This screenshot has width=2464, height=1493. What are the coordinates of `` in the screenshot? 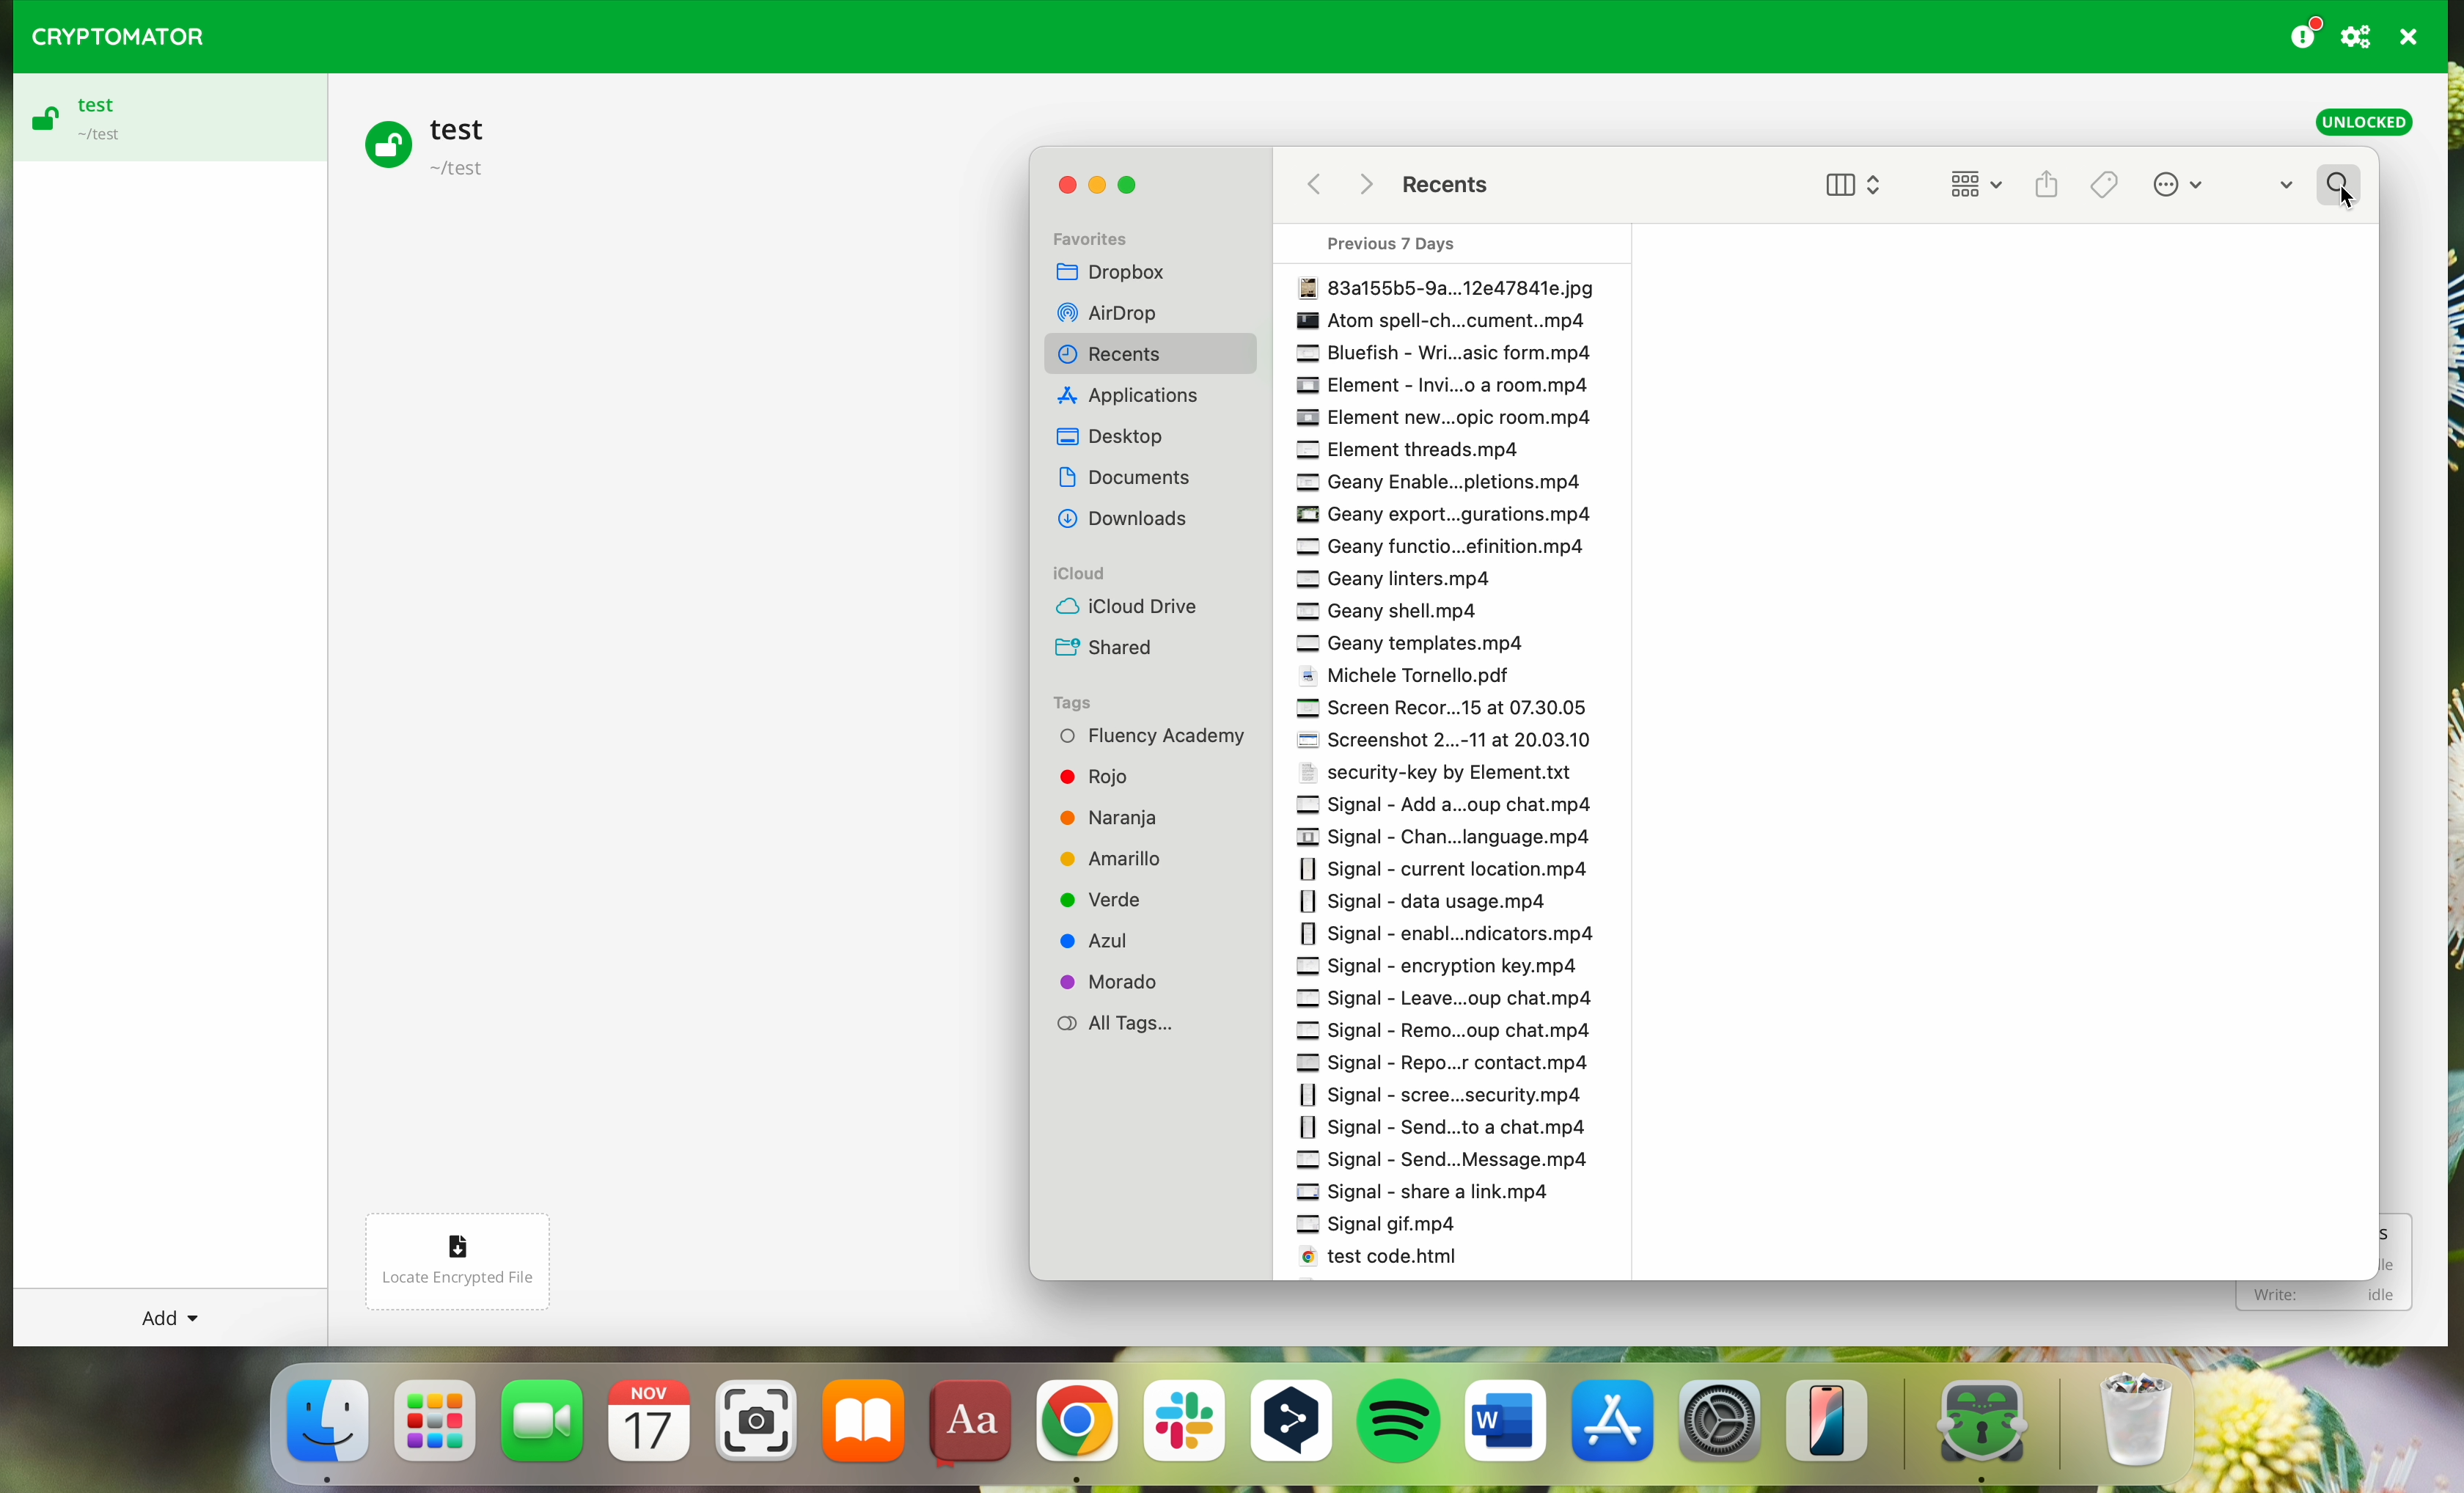 It's located at (1125, 312).